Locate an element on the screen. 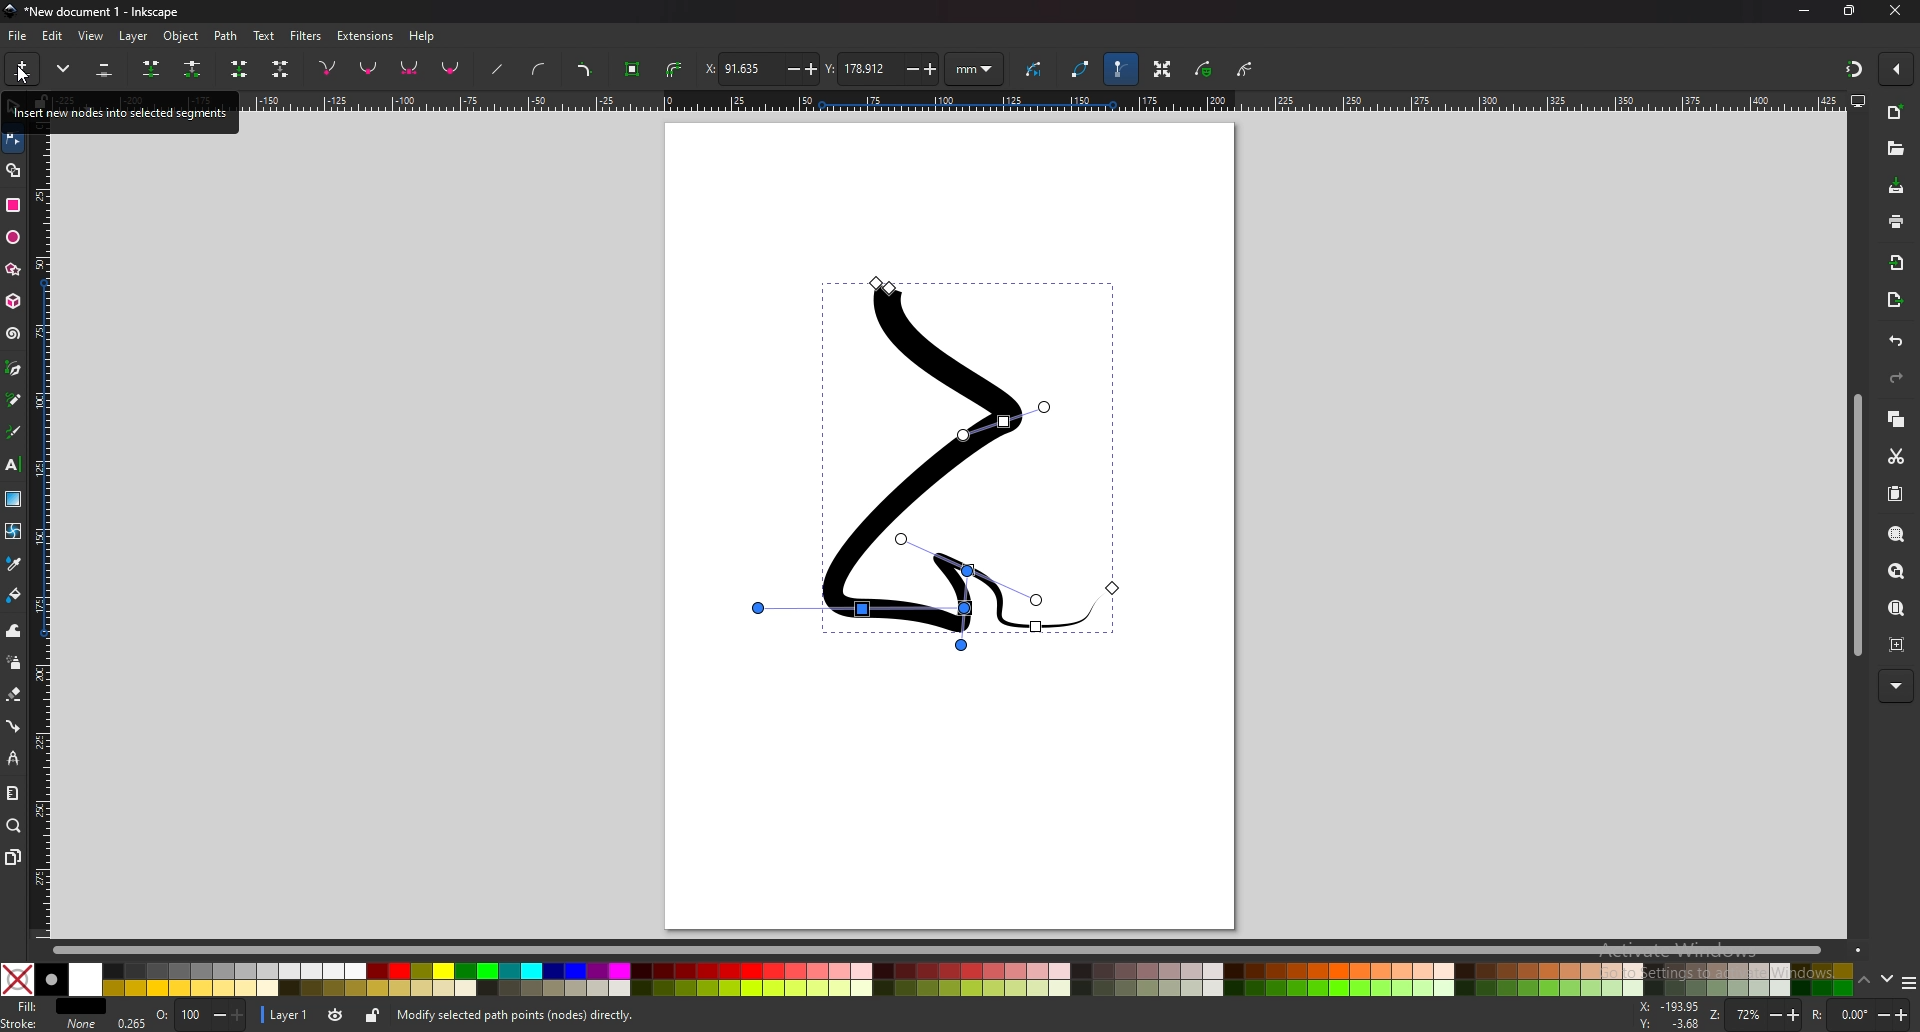 This screenshot has height=1032, width=1920. snapper is located at coordinates (1854, 69).